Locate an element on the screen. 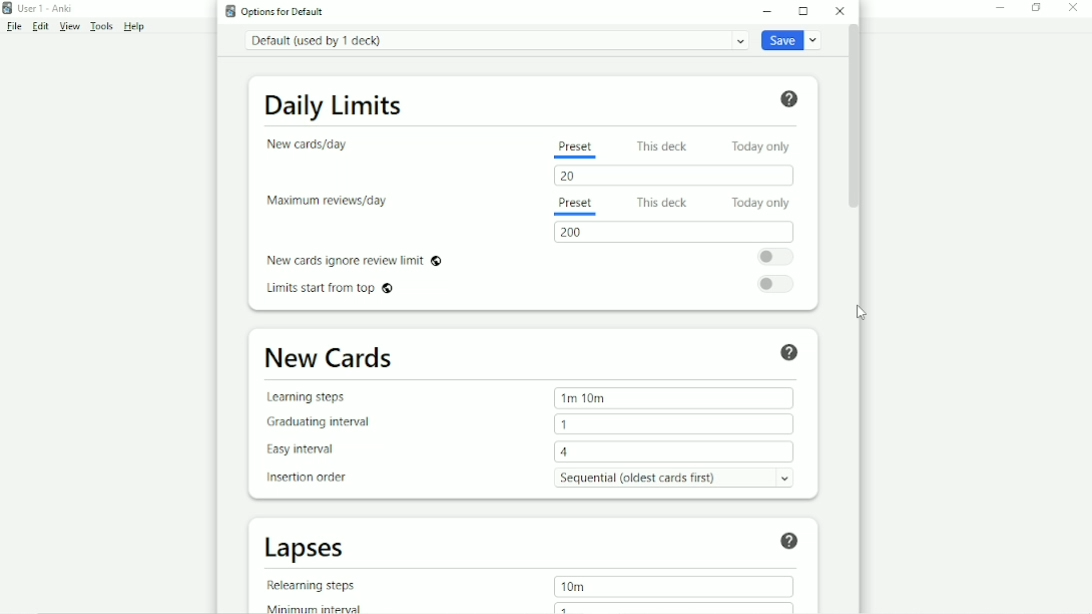 Image resolution: width=1092 pixels, height=614 pixels. Close is located at coordinates (1078, 8).